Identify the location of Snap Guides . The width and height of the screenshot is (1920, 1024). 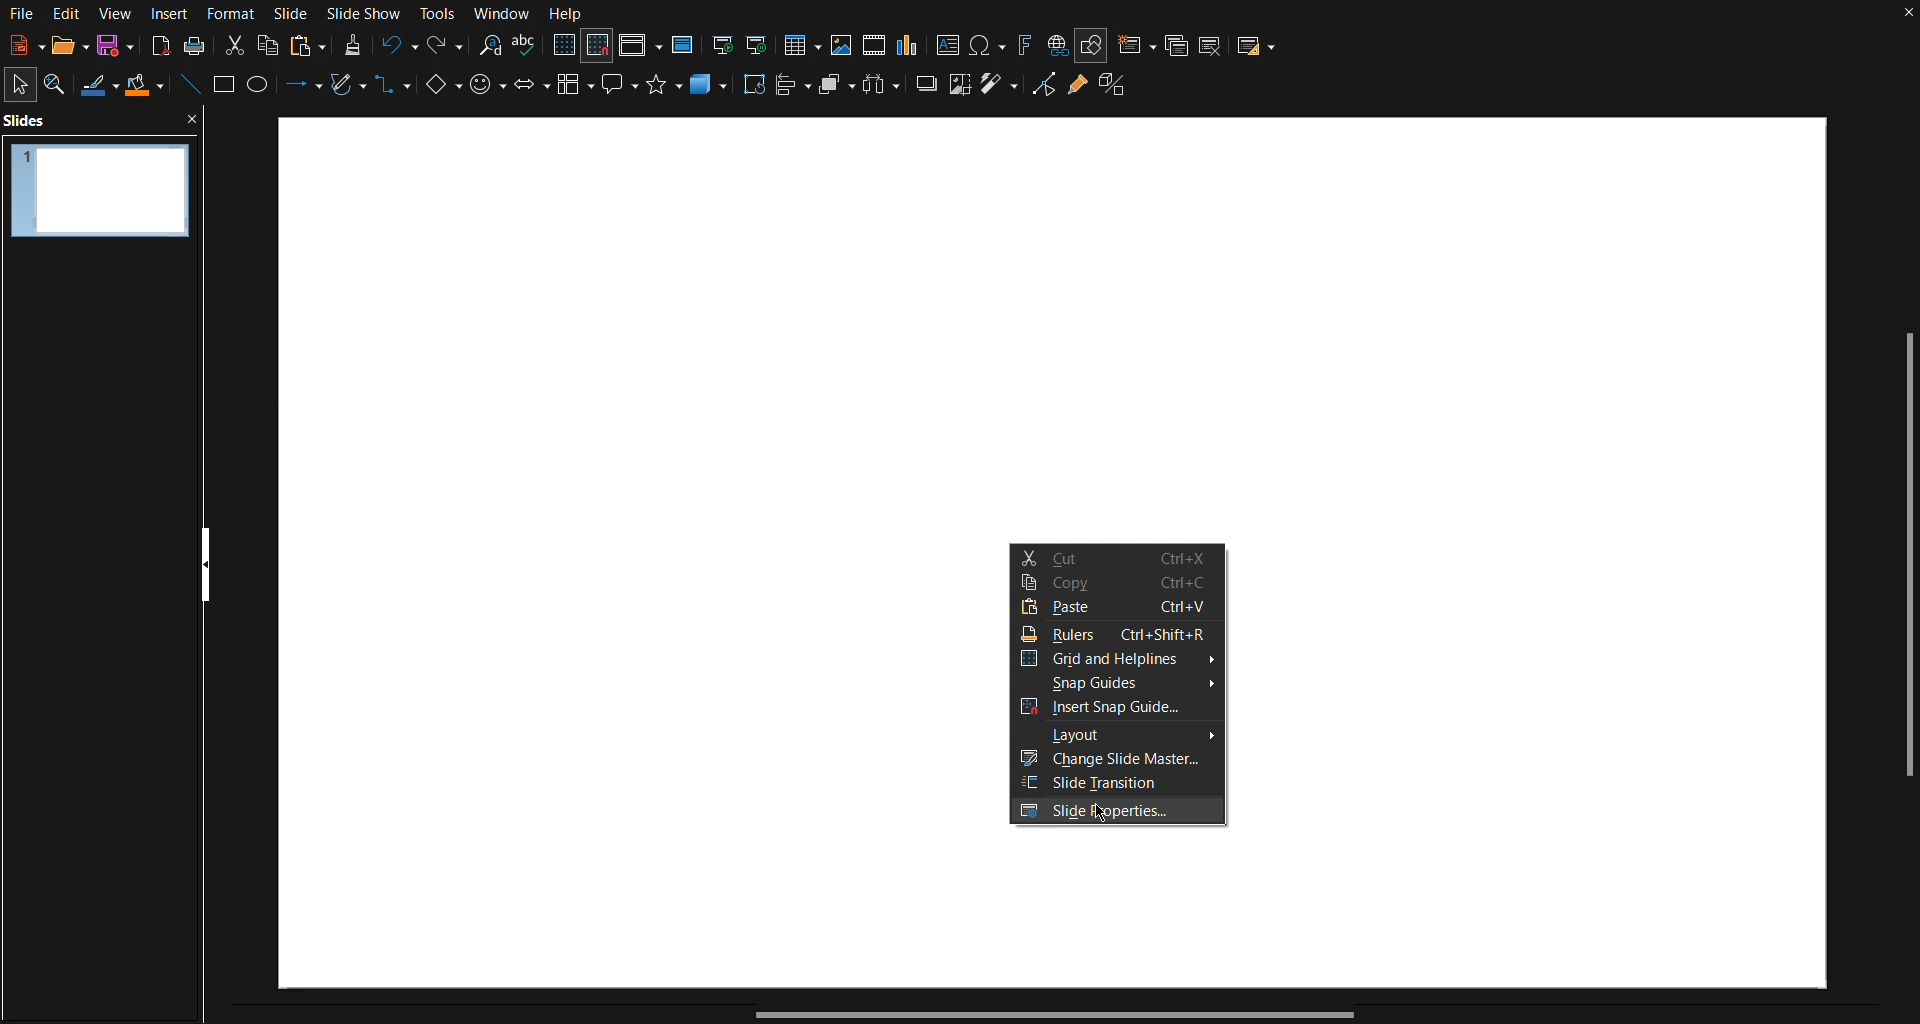
(1120, 684).